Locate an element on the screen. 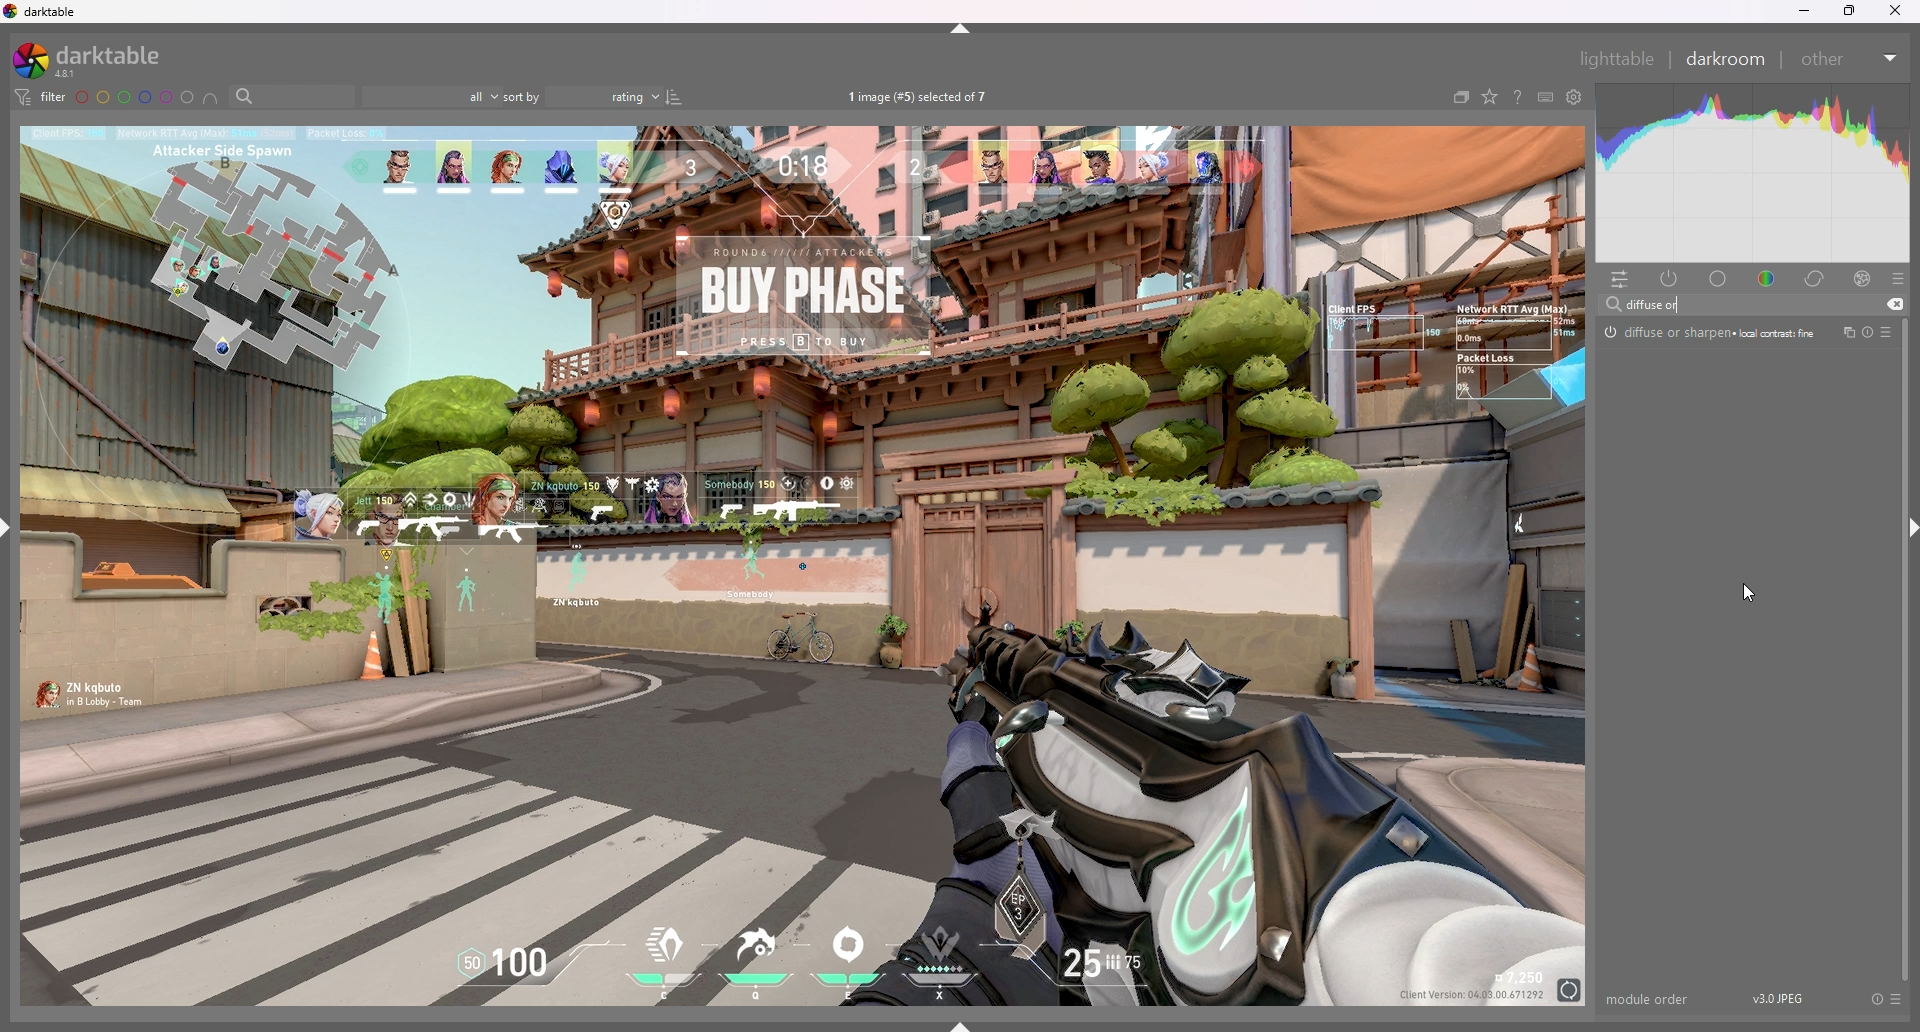 The height and width of the screenshot is (1032, 1920). other is located at coordinates (1851, 59).